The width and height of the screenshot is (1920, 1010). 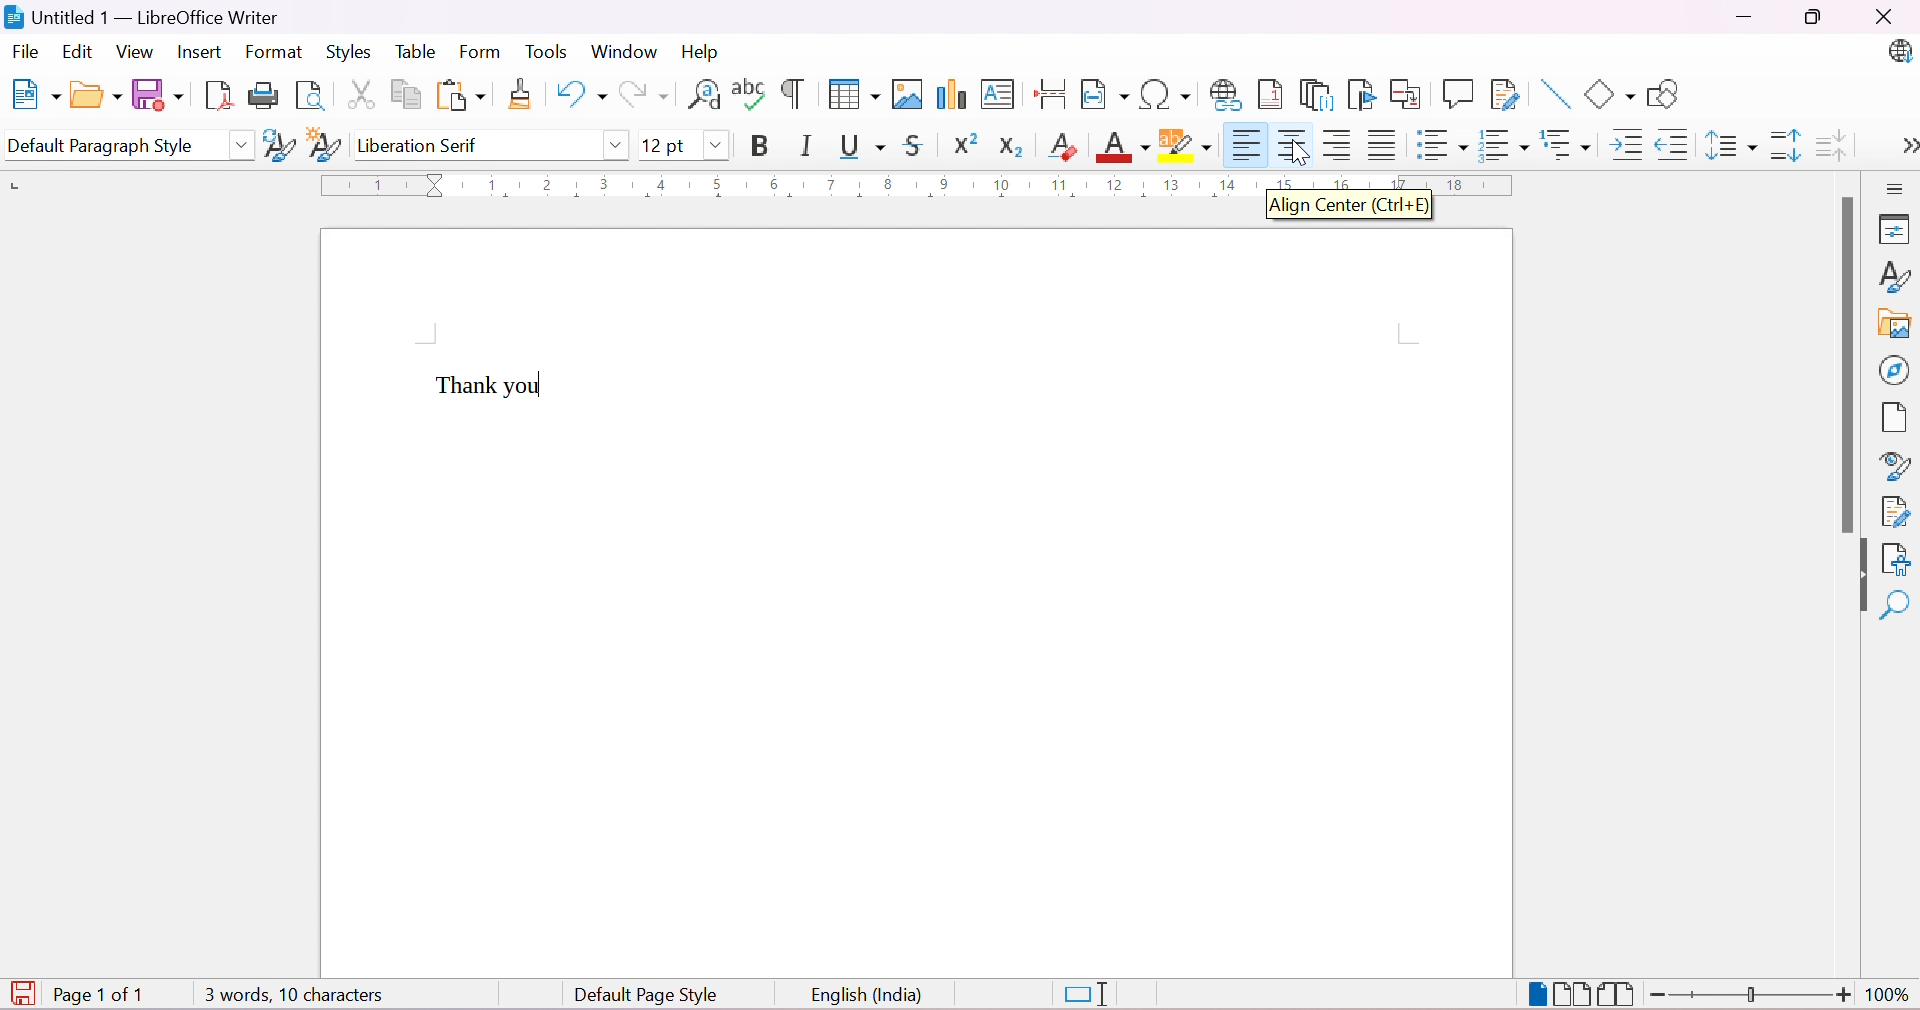 What do you see at coordinates (867, 996) in the screenshot?
I see `English (India)` at bounding box center [867, 996].